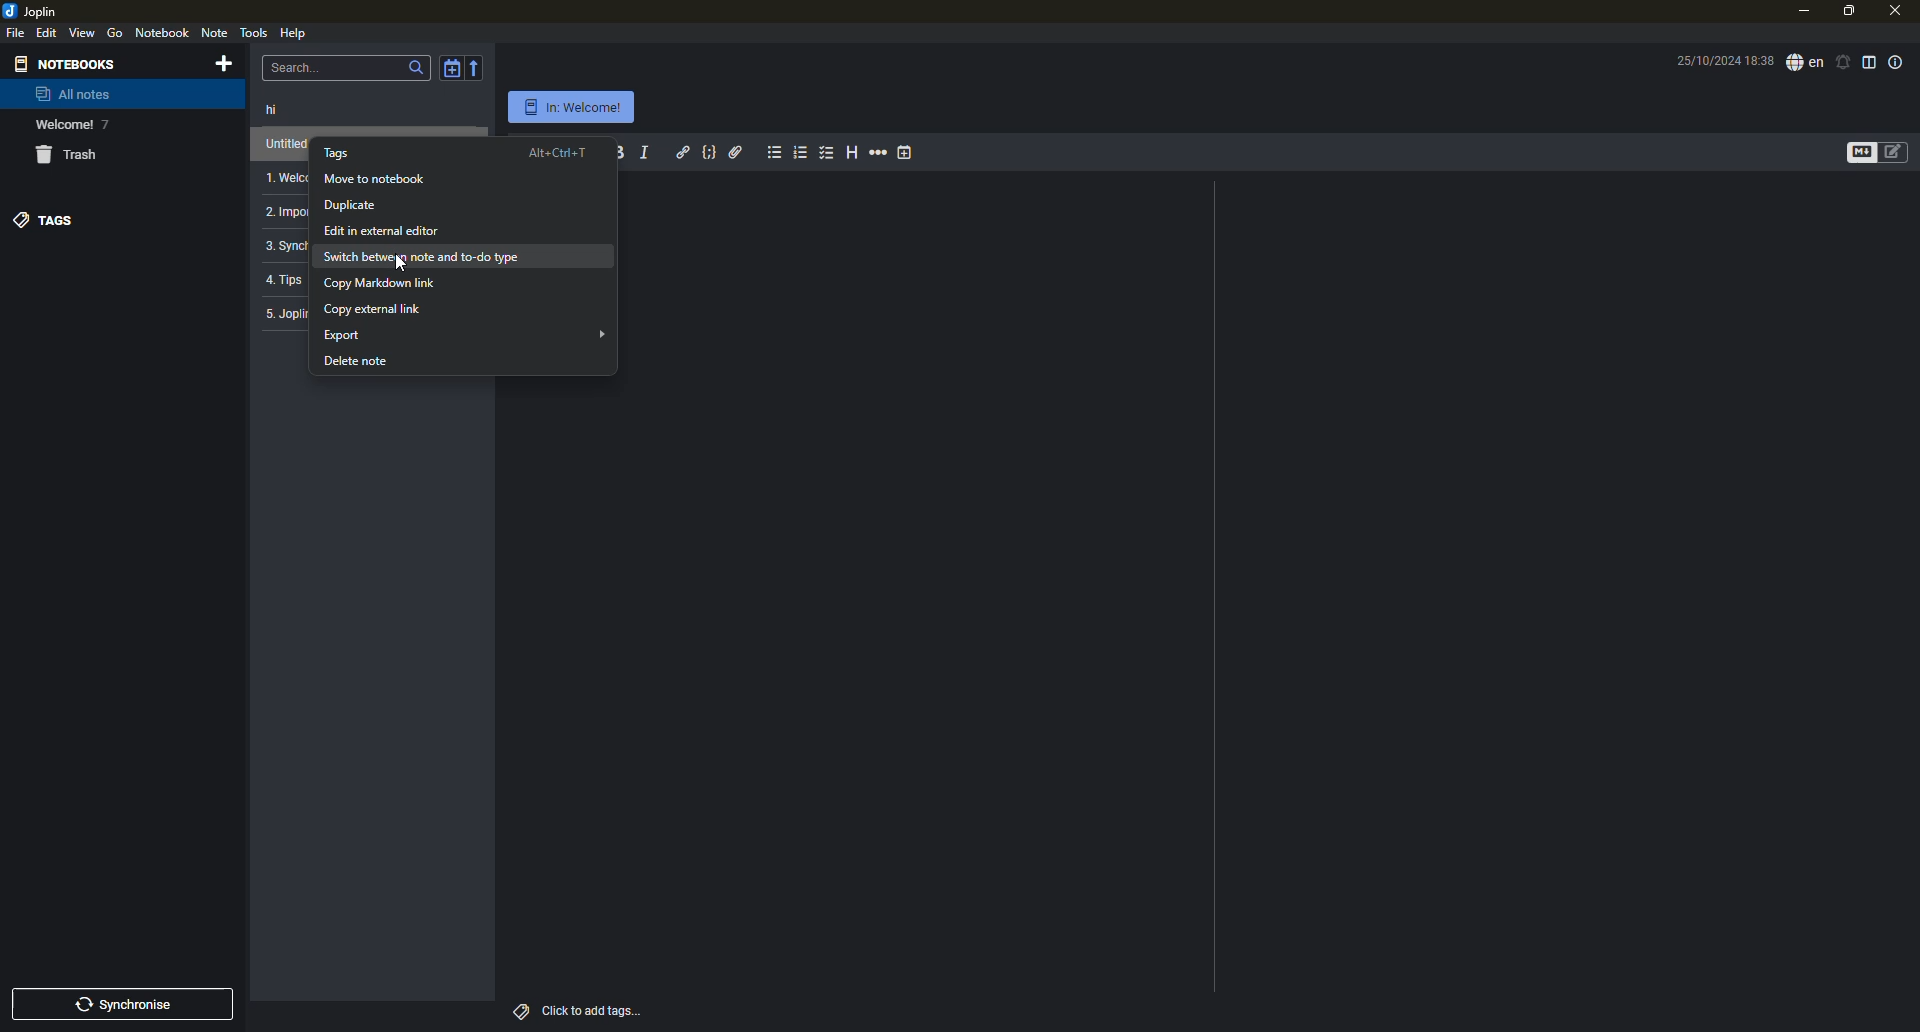 The image size is (1920, 1032). Describe the element at coordinates (827, 153) in the screenshot. I see `checkbox` at that location.